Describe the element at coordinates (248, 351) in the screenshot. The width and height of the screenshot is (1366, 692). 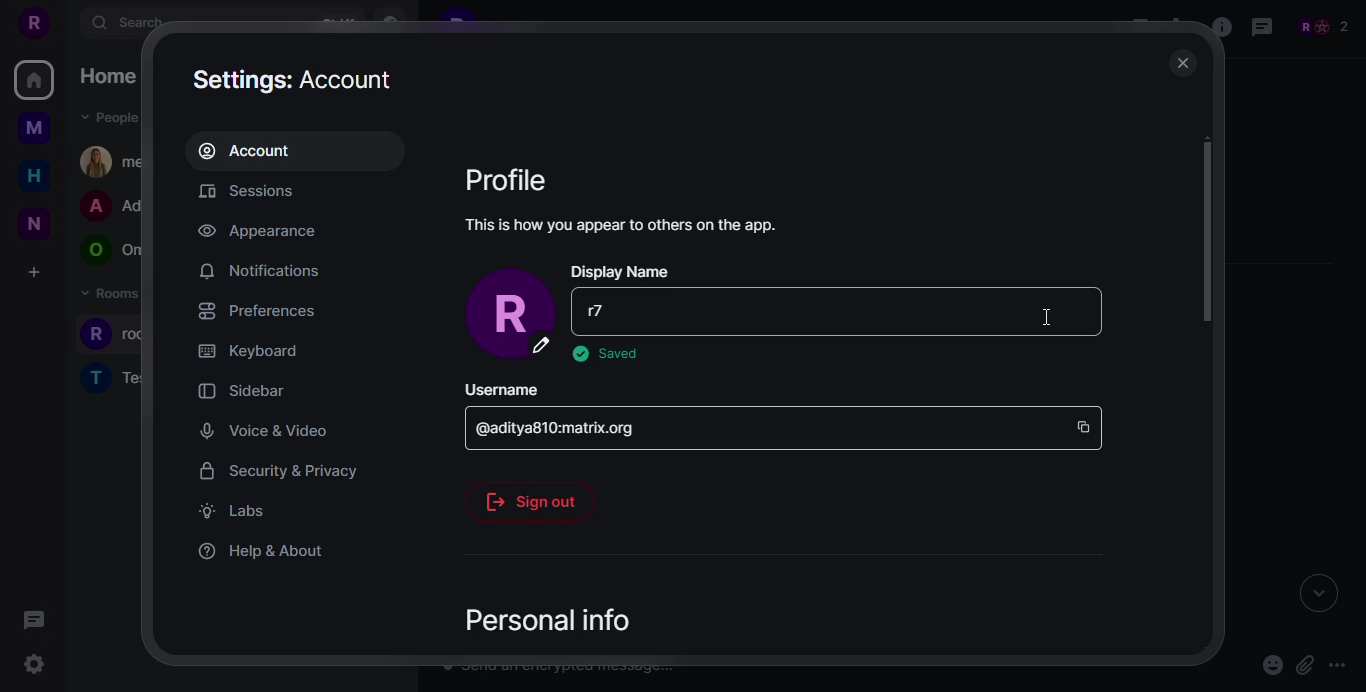
I see `keyboard` at that location.